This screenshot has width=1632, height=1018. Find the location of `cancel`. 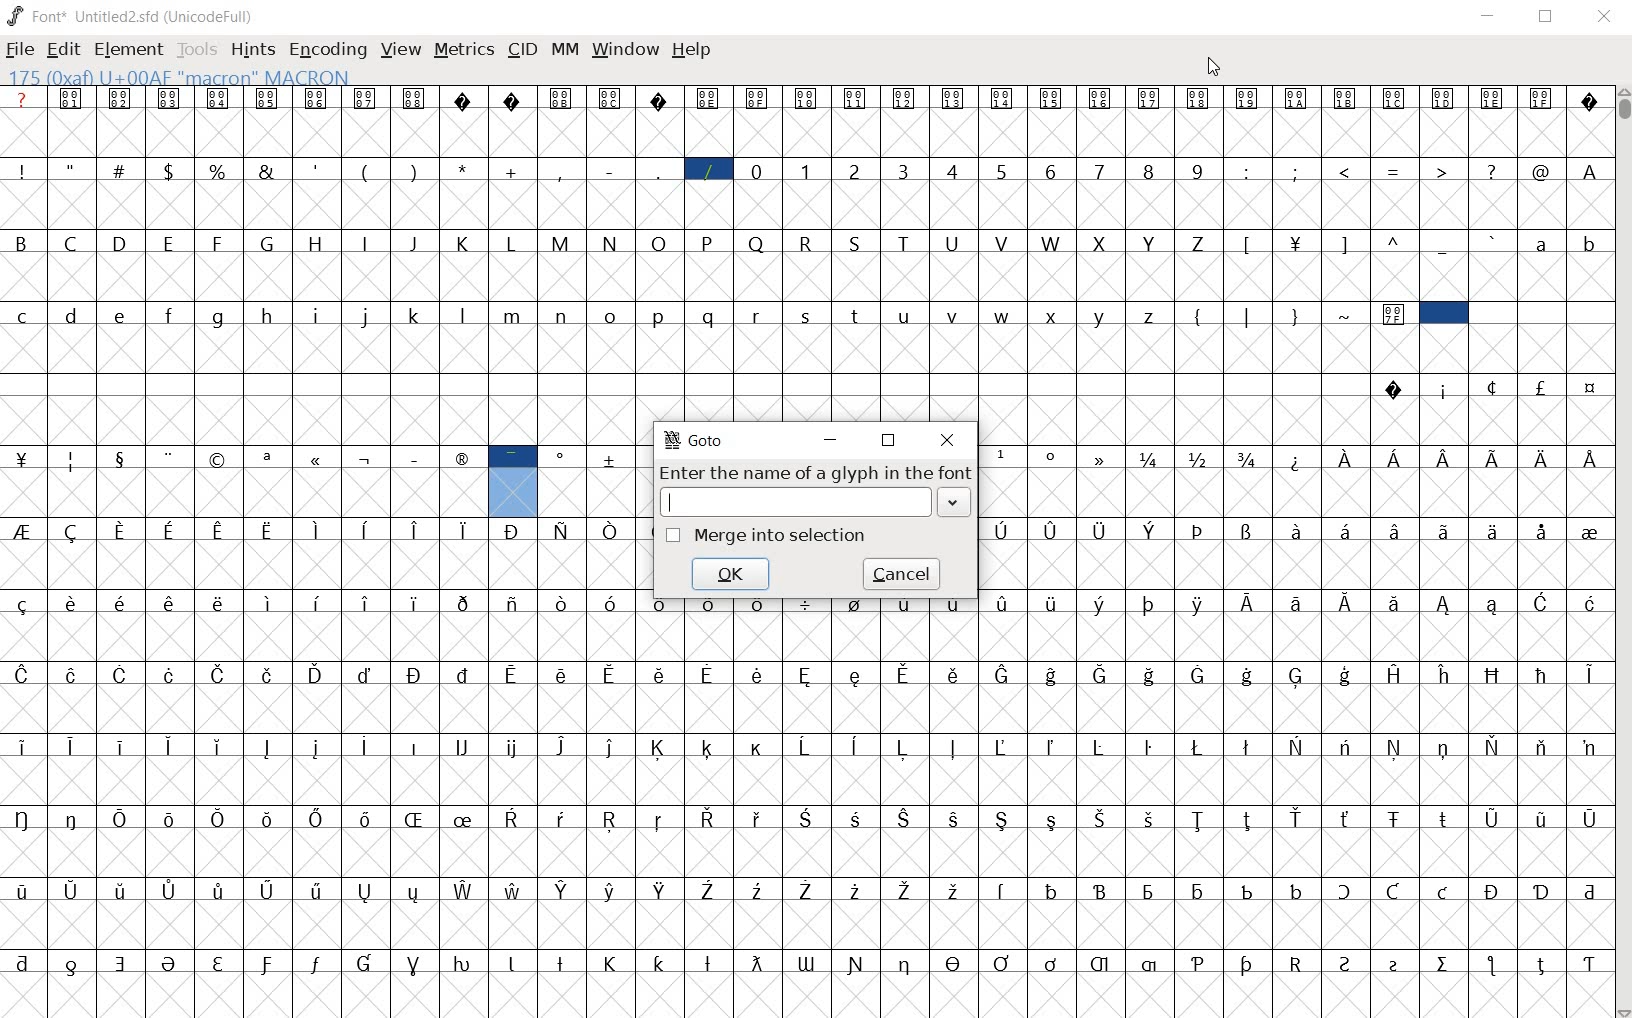

cancel is located at coordinates (905, 575).